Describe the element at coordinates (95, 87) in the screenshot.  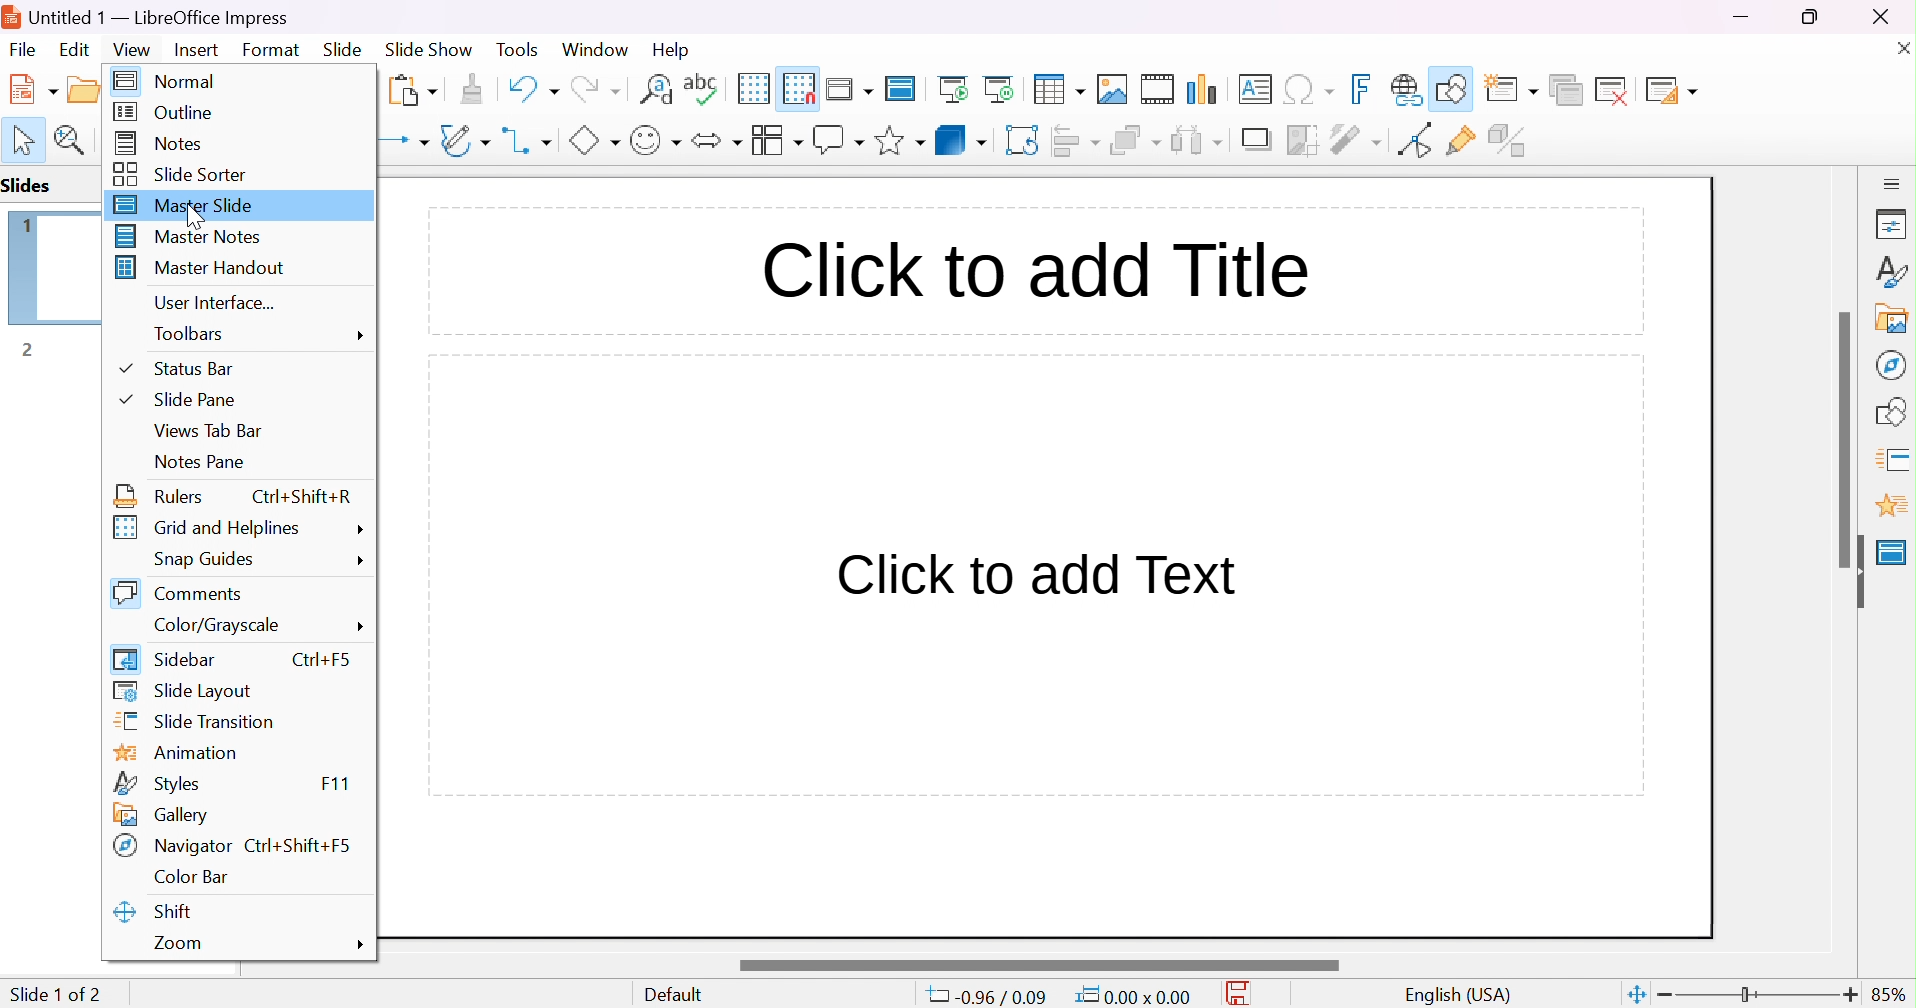
I see `open` at that location.